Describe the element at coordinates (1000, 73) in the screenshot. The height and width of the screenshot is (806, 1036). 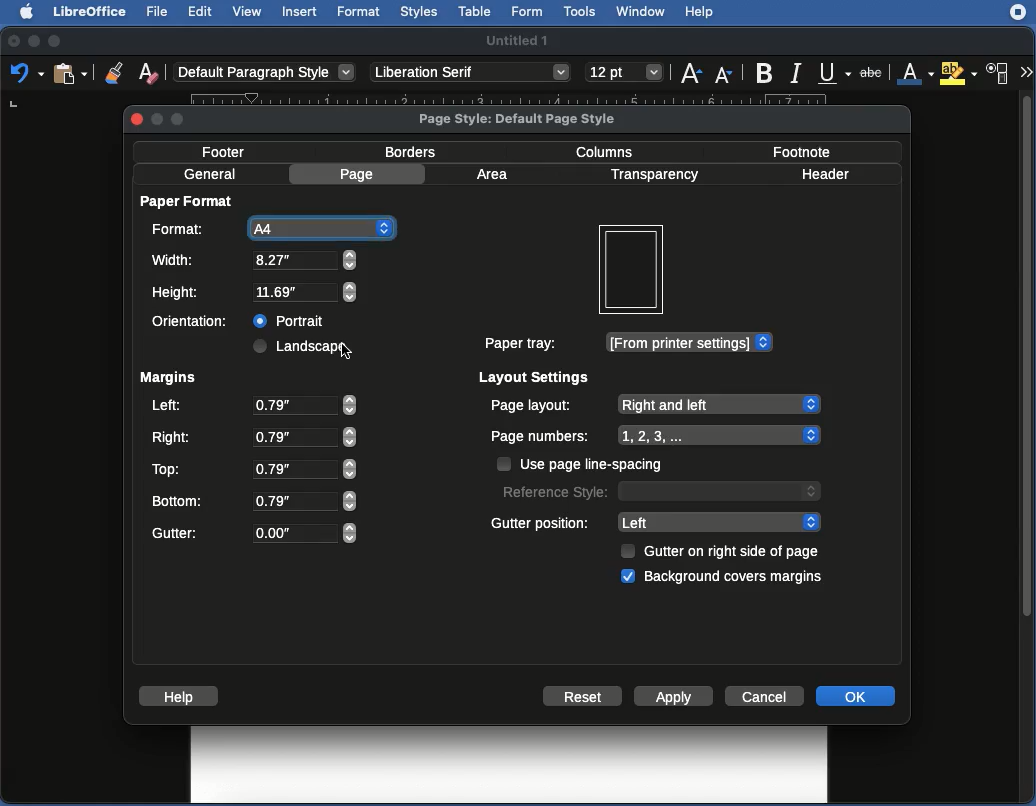
I see `Character` at that location.